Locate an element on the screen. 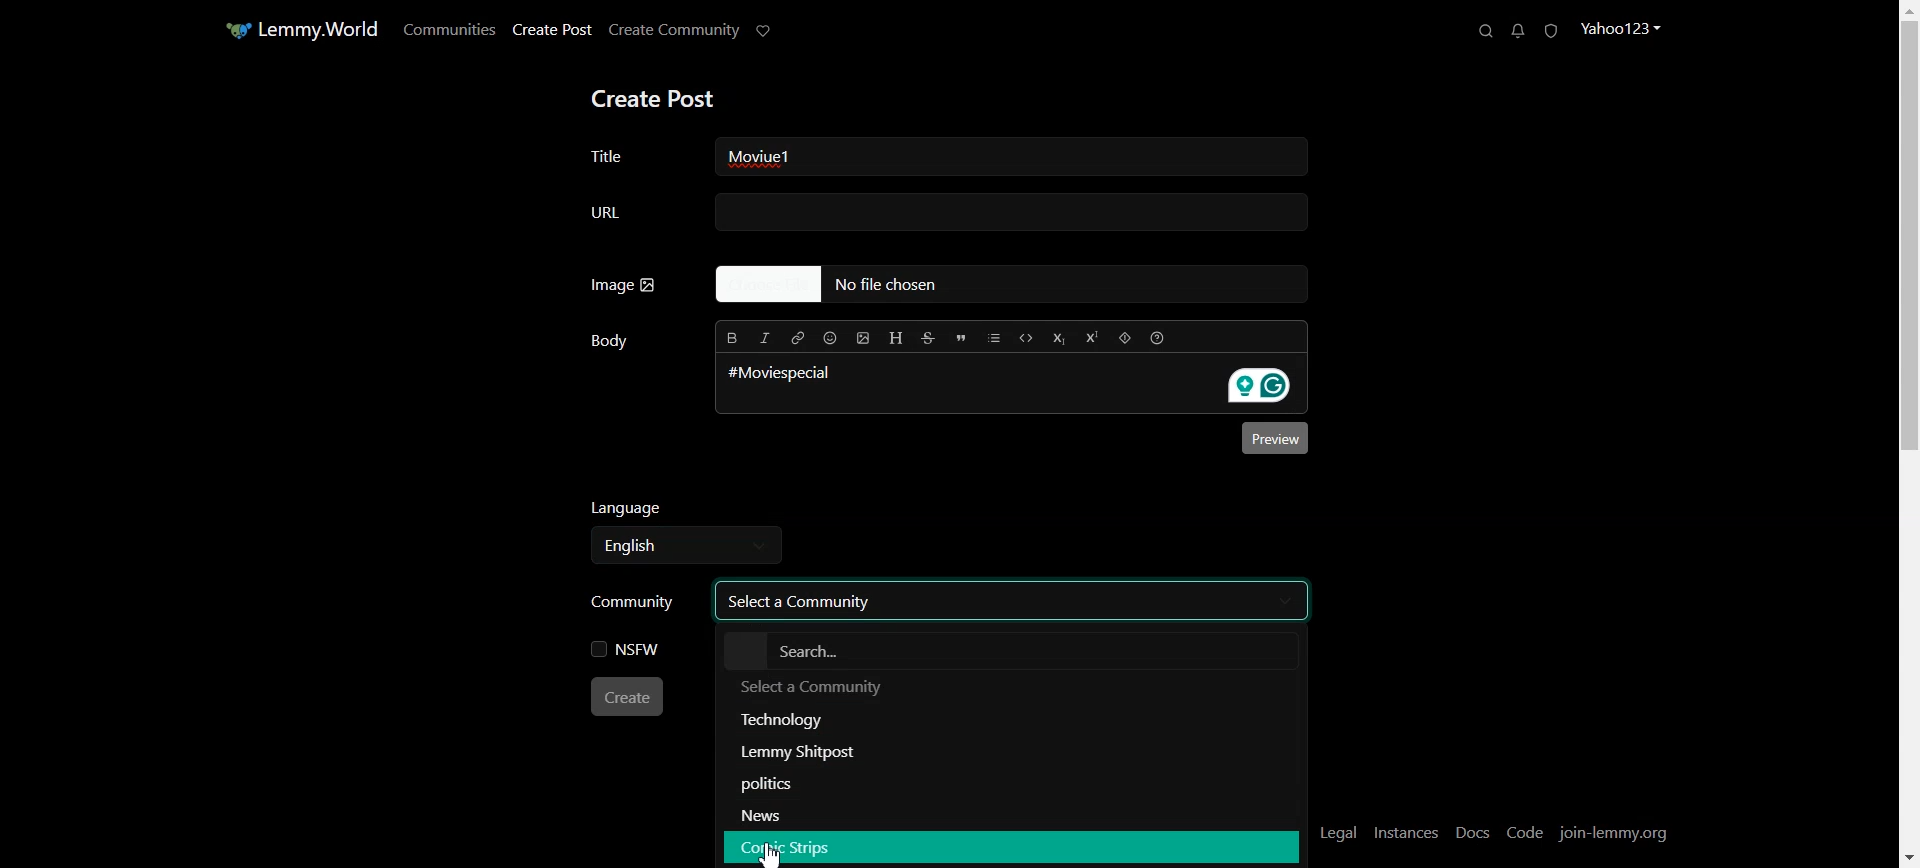 This screenshot has height=868, width=1920. Body is located at coordinates (620, 341).